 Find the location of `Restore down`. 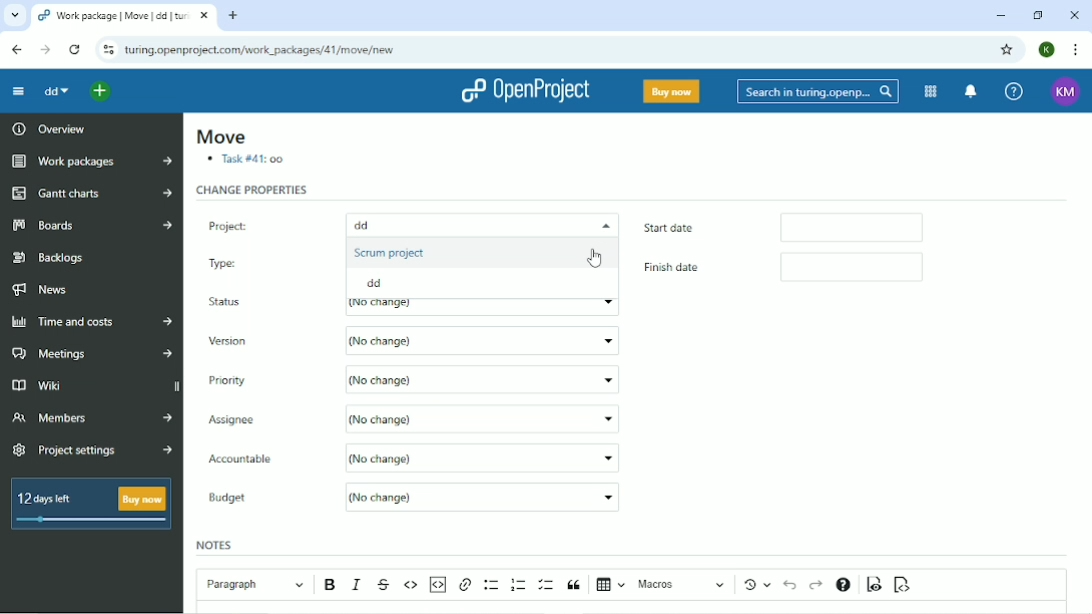

Restore down is located at coordinates (1036, 15).